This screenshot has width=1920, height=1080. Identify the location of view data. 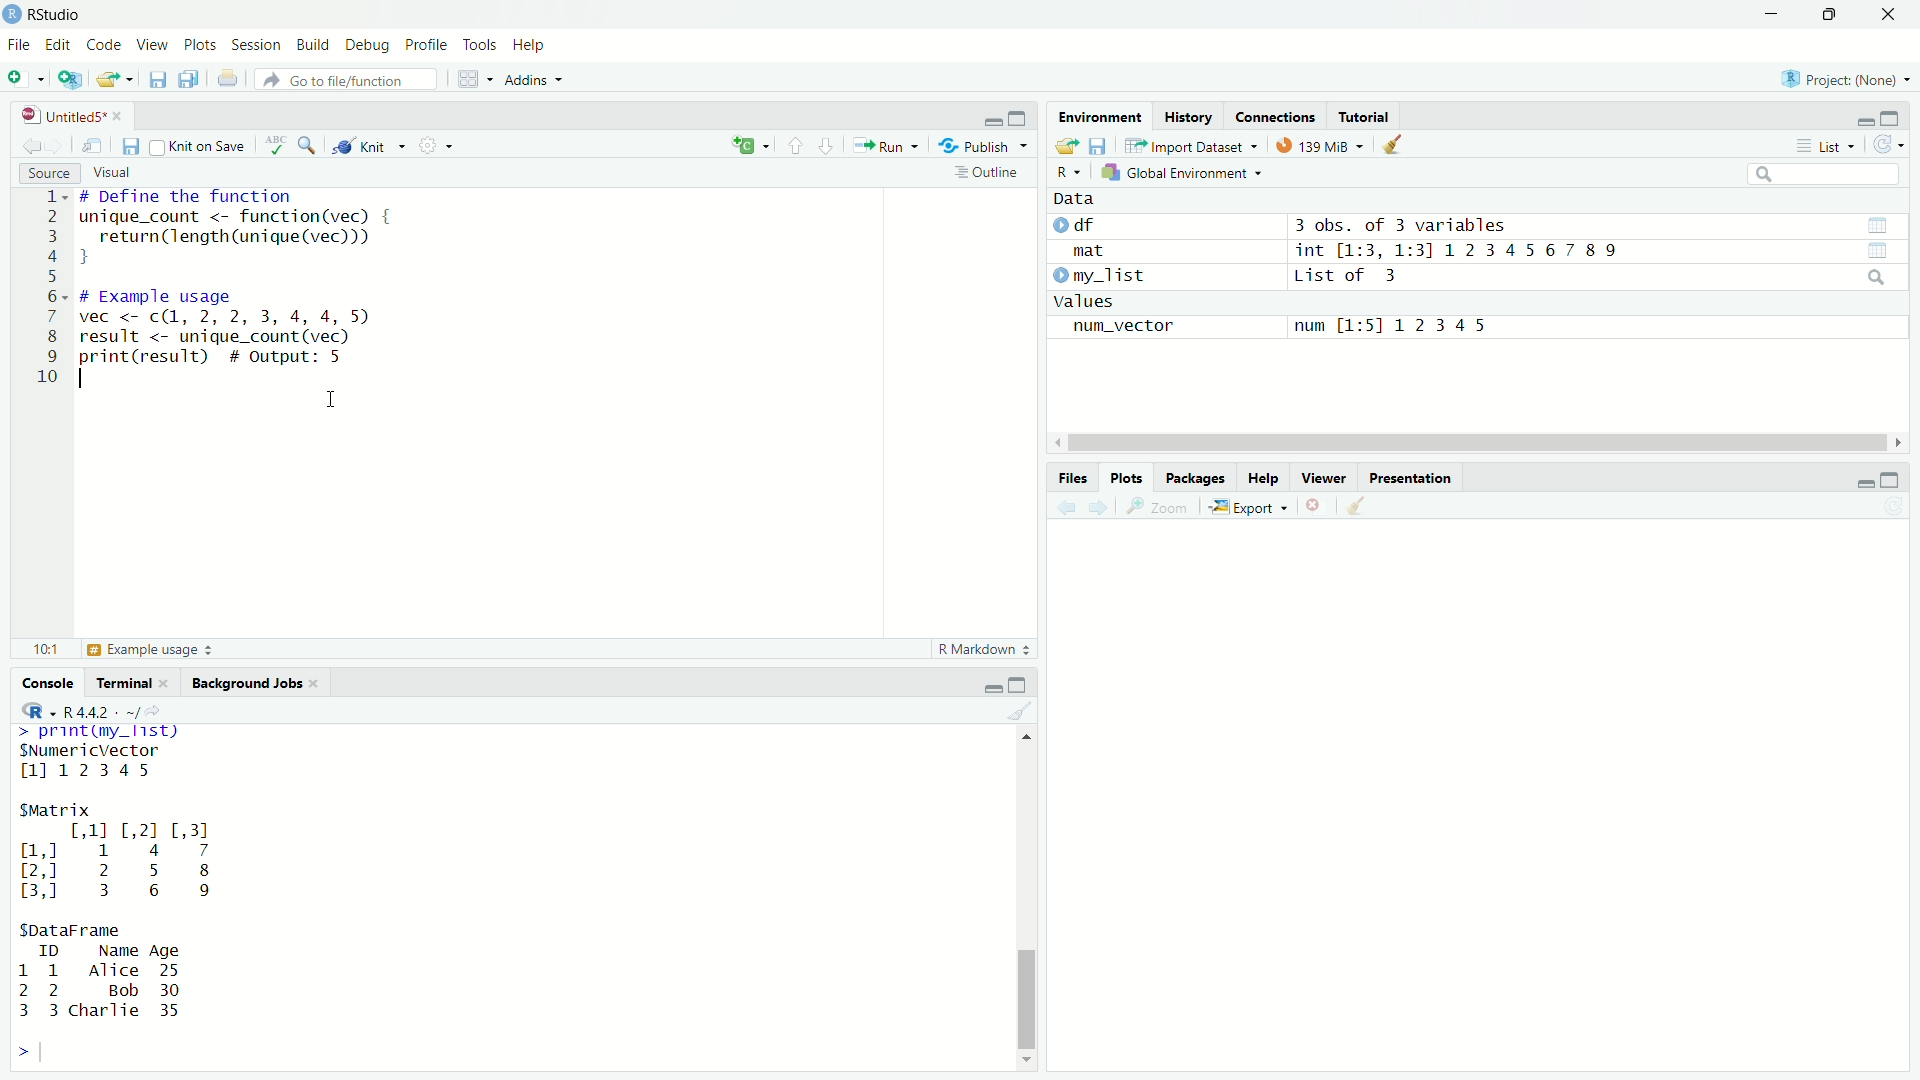
(1877, 224).